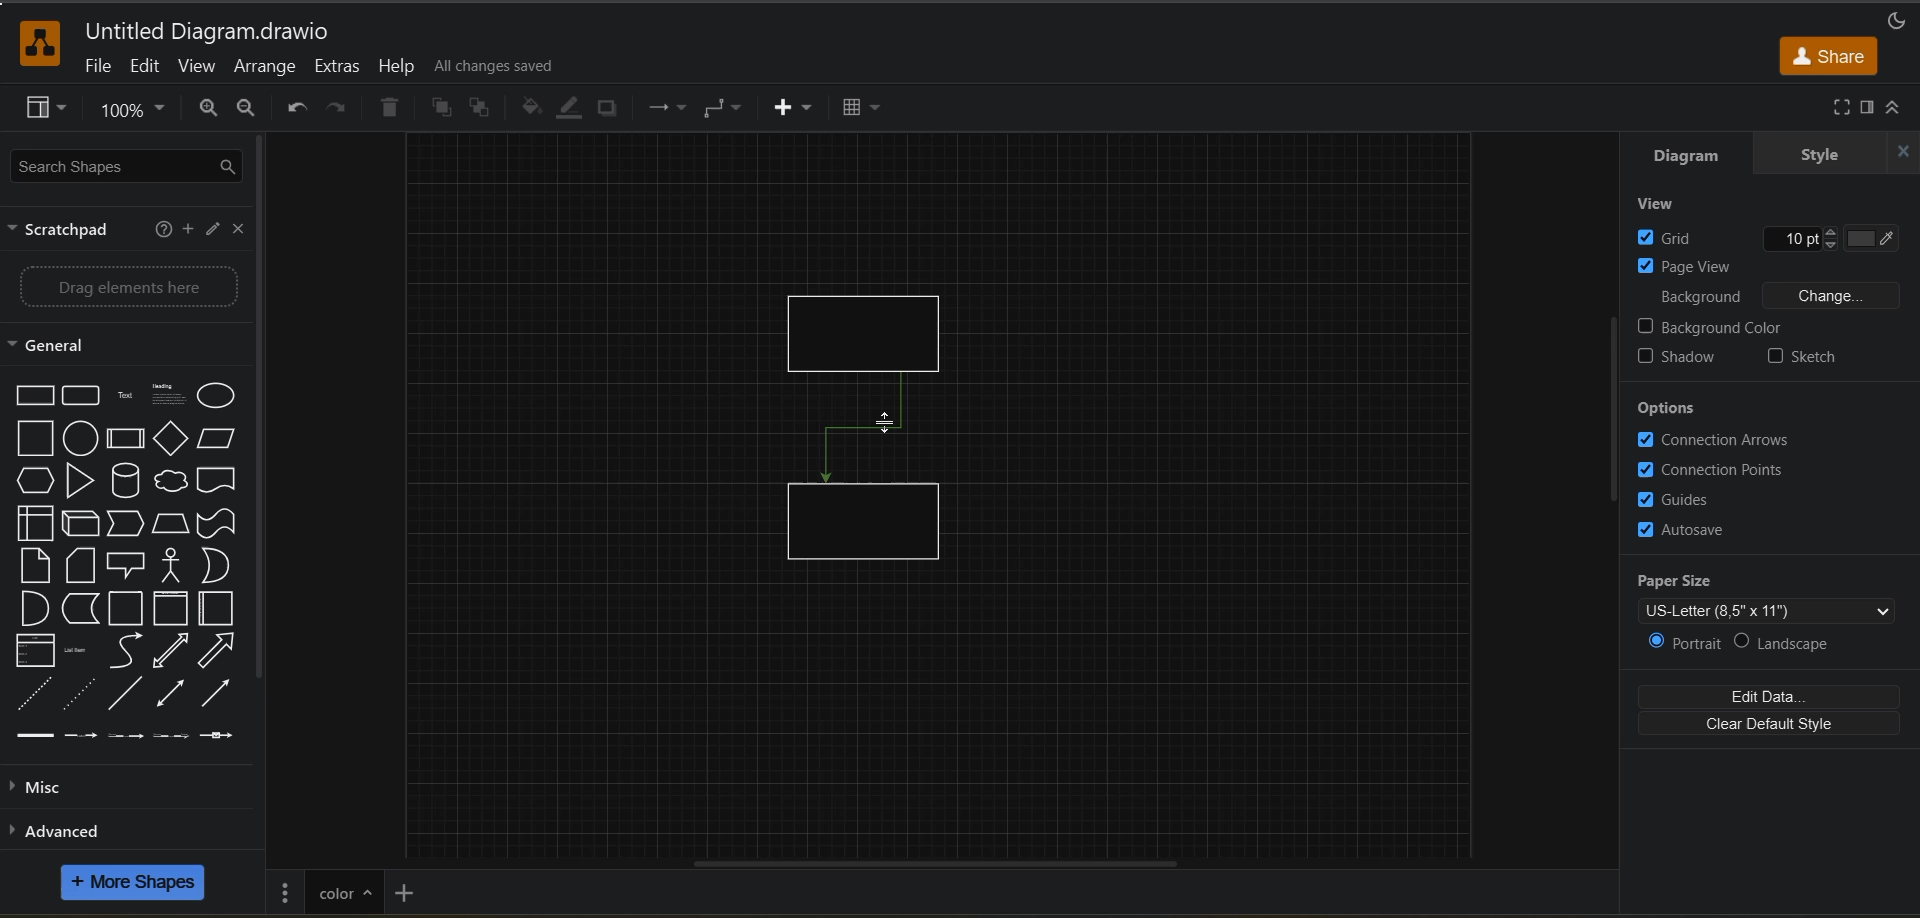  I want to click on landscape, so click(1794, 639).